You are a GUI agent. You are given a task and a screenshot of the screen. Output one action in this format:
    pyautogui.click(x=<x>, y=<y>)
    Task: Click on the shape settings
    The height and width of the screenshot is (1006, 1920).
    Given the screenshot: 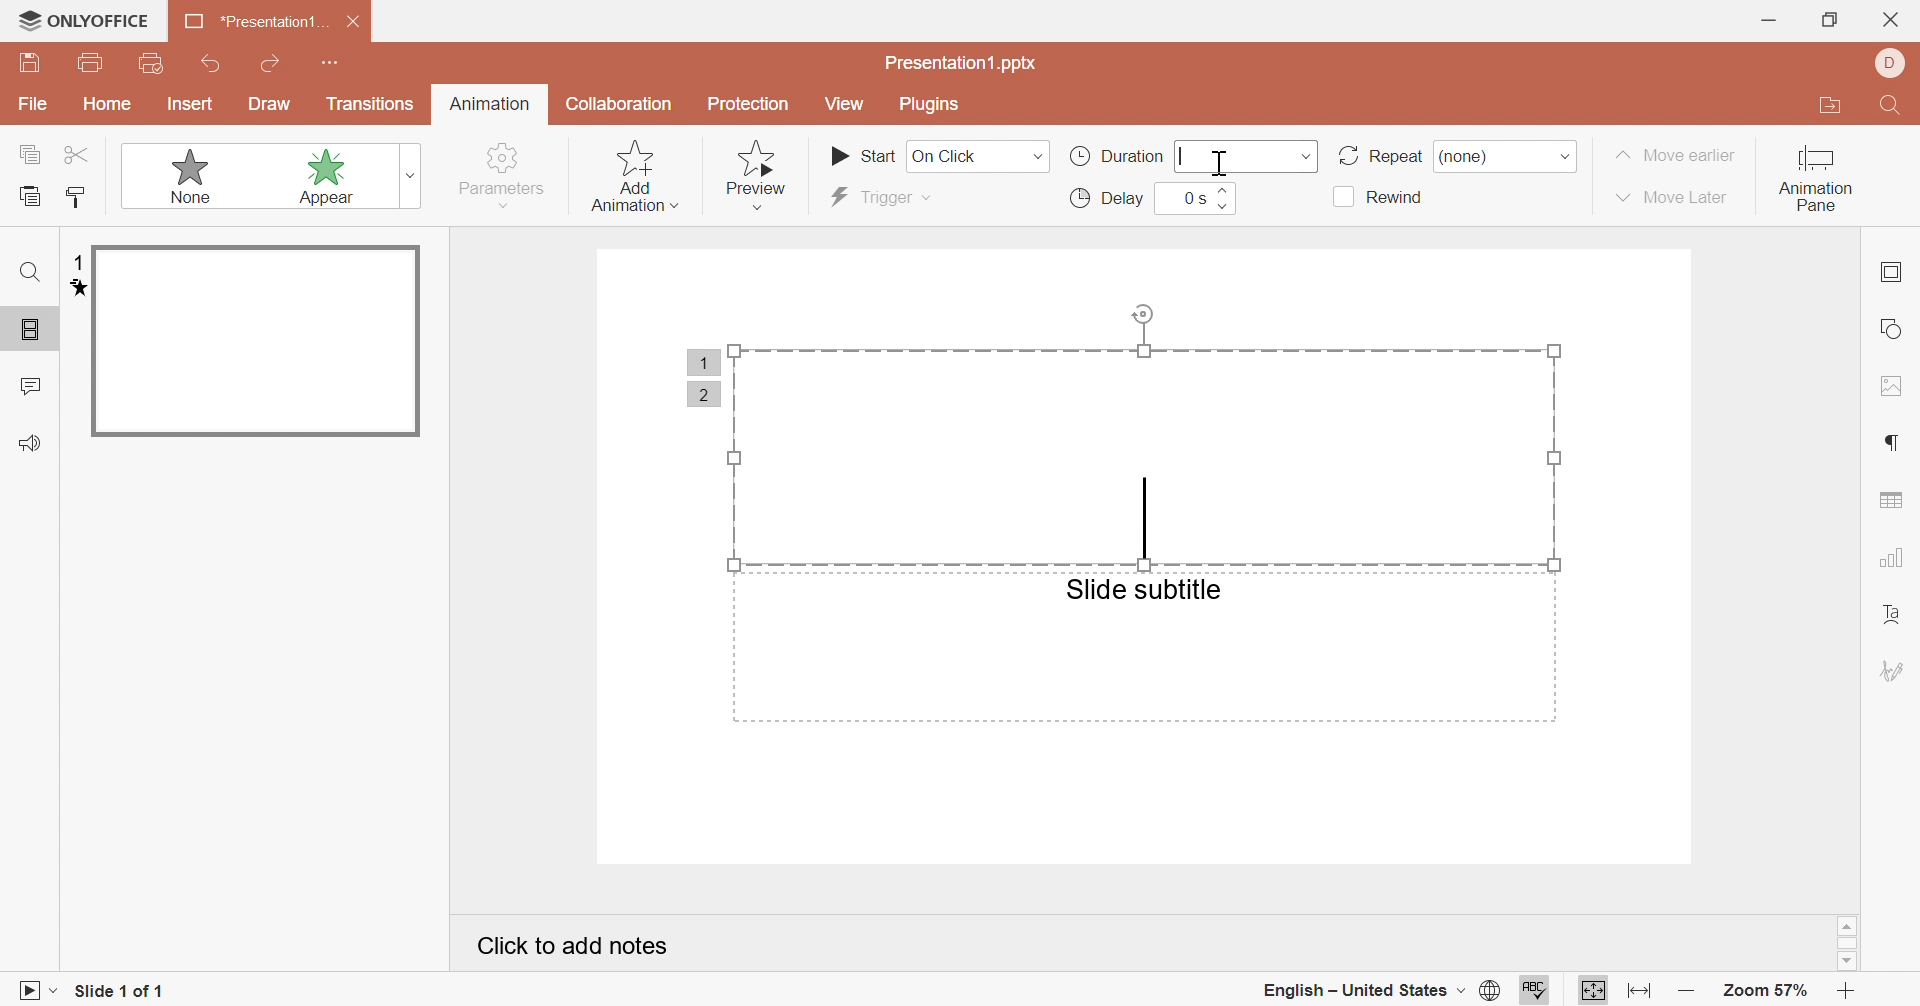 What is the action you would take?
    pyautogui.click(x=1890, y=327)
    